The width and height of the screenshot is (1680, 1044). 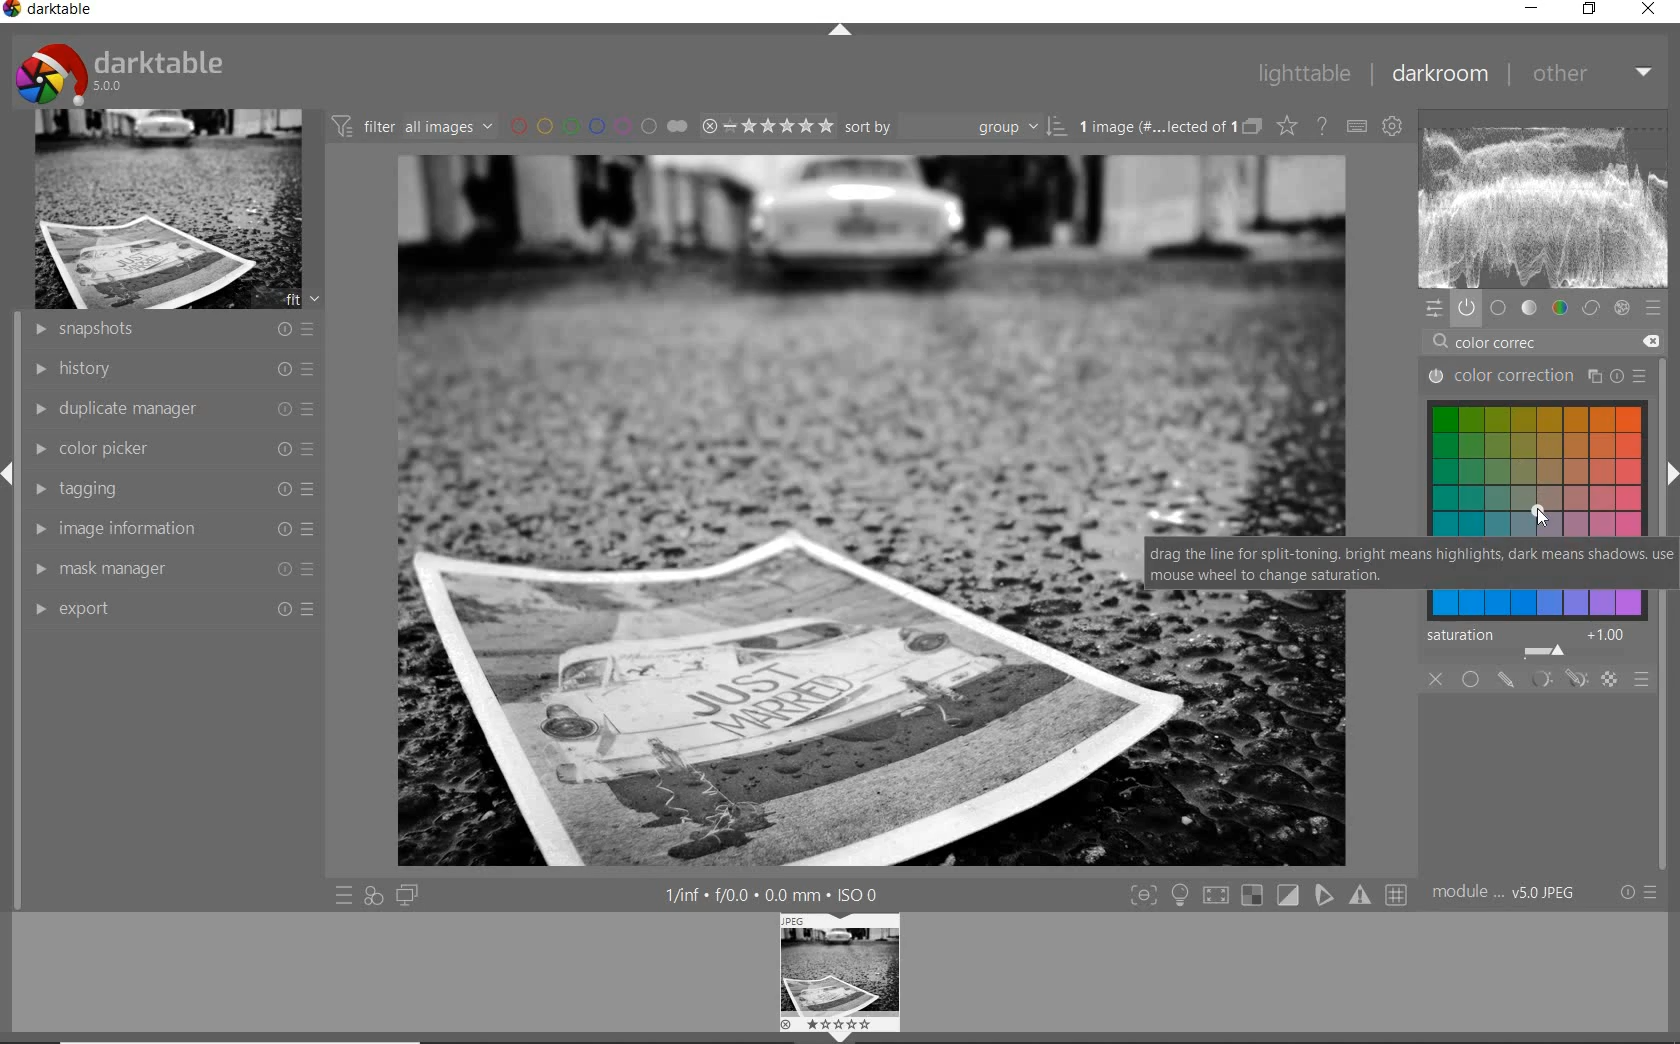 What do you see at coordinates (1642, 680) in the screenshot?
I see `blending options` at bounding box center [1642, 680].